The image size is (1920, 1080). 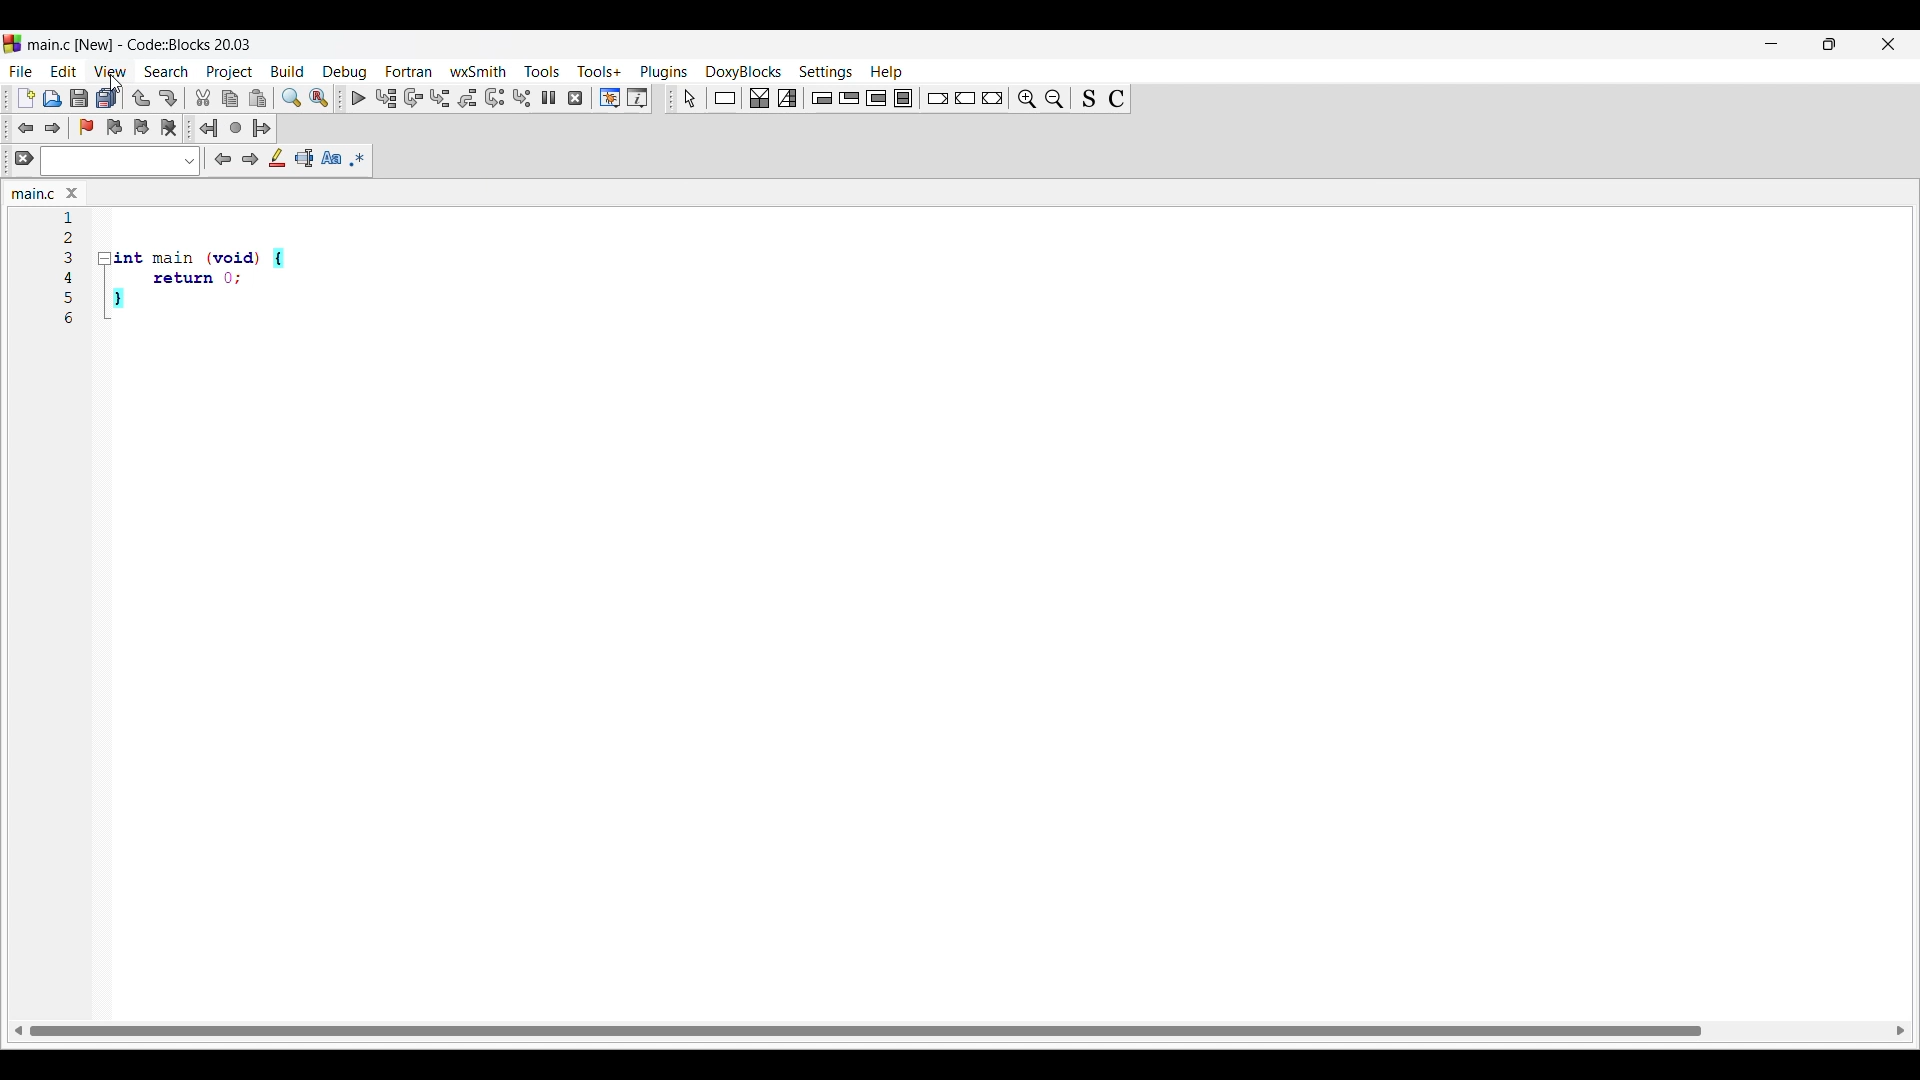 What do you see at coordinates (440, 98) in the screenshot?
I see `Step into` at bounding box center [440, 98].